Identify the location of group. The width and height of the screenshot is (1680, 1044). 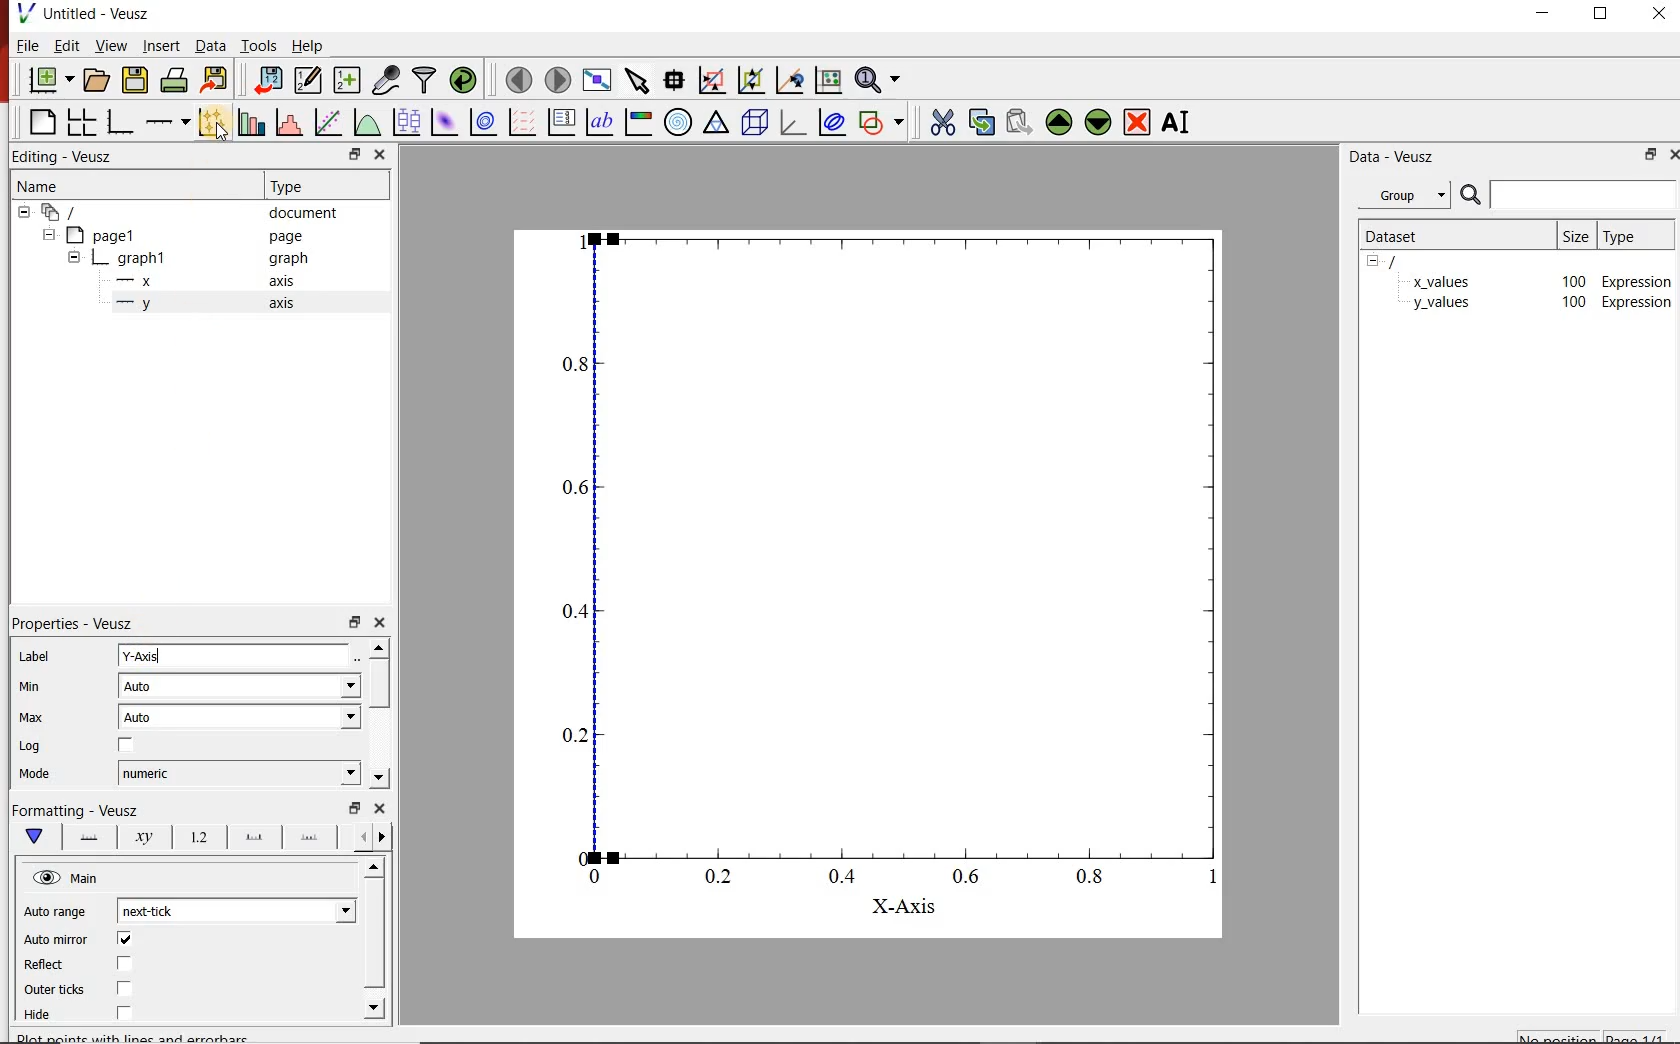
(1401, 195).